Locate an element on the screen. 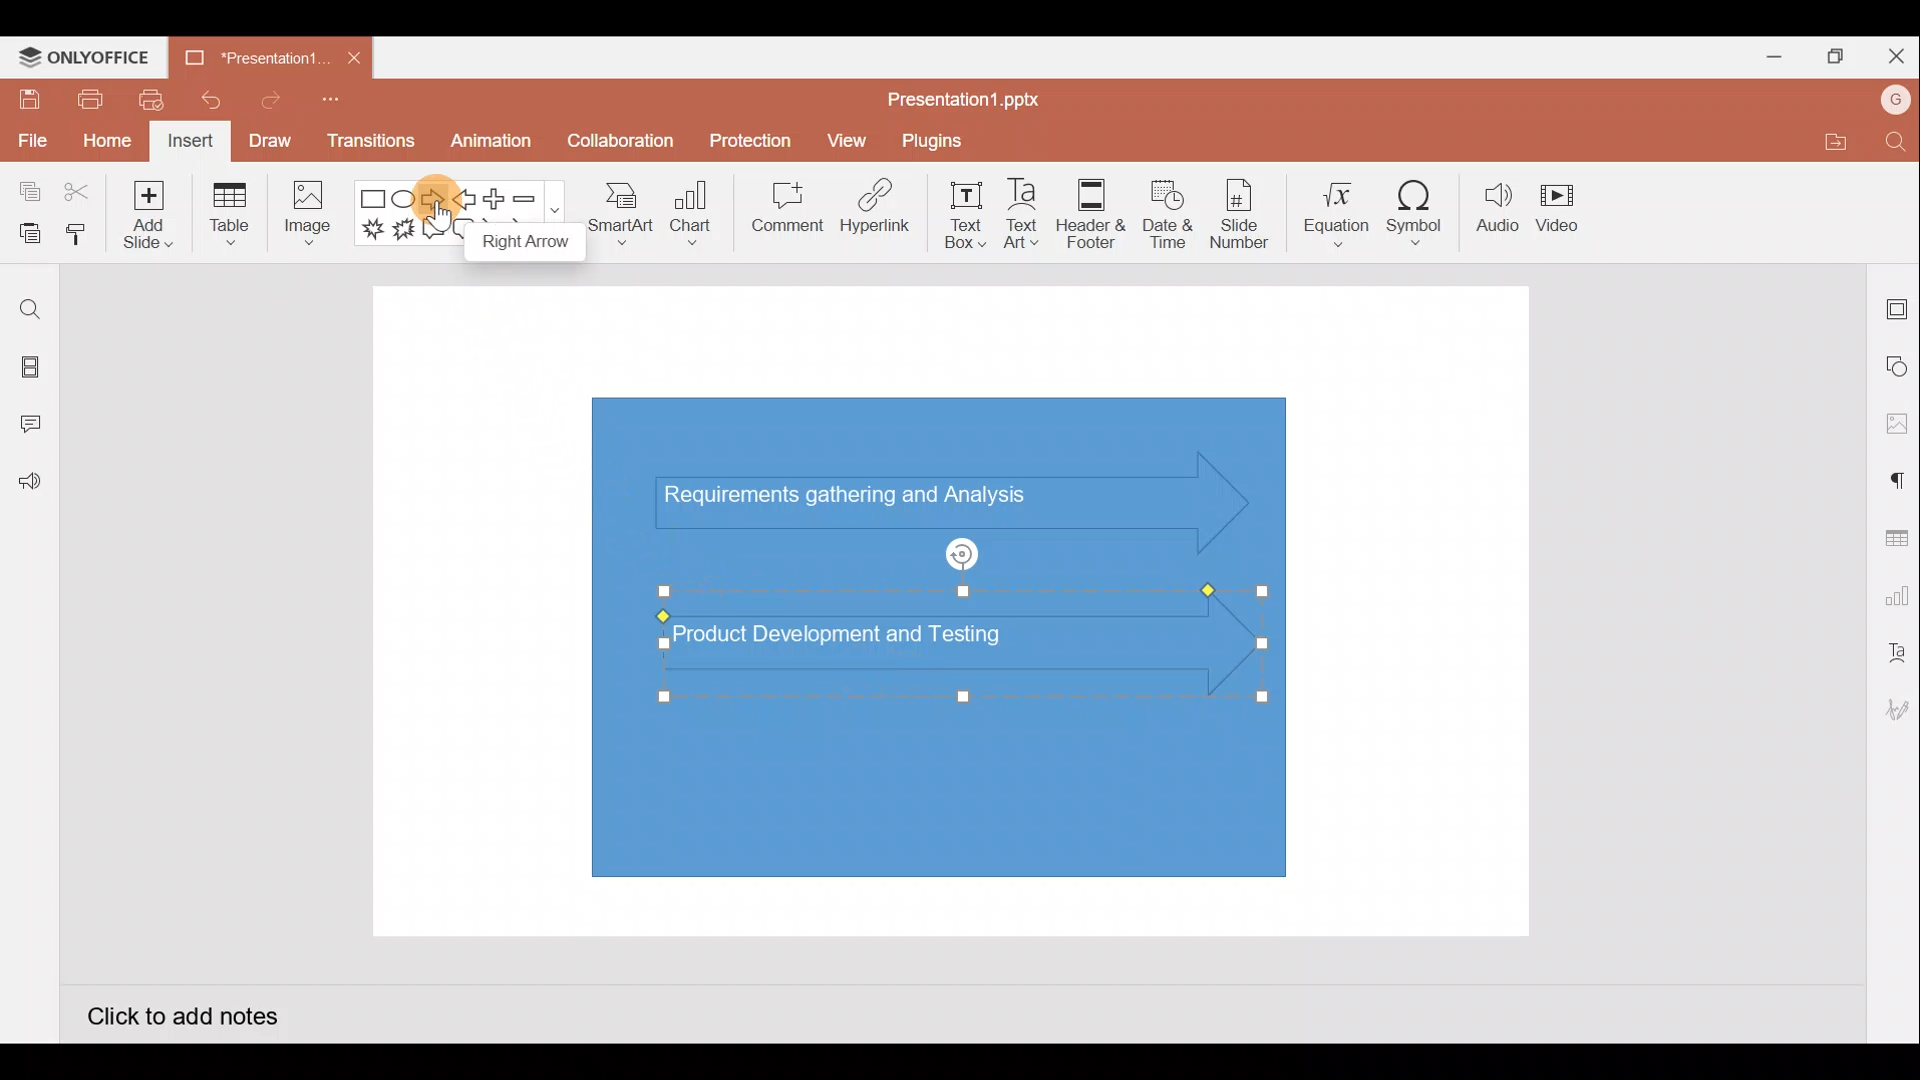 This screenshot has width=1920, height=1080. ONLYOFFICE is located at coordinates (85, 57).